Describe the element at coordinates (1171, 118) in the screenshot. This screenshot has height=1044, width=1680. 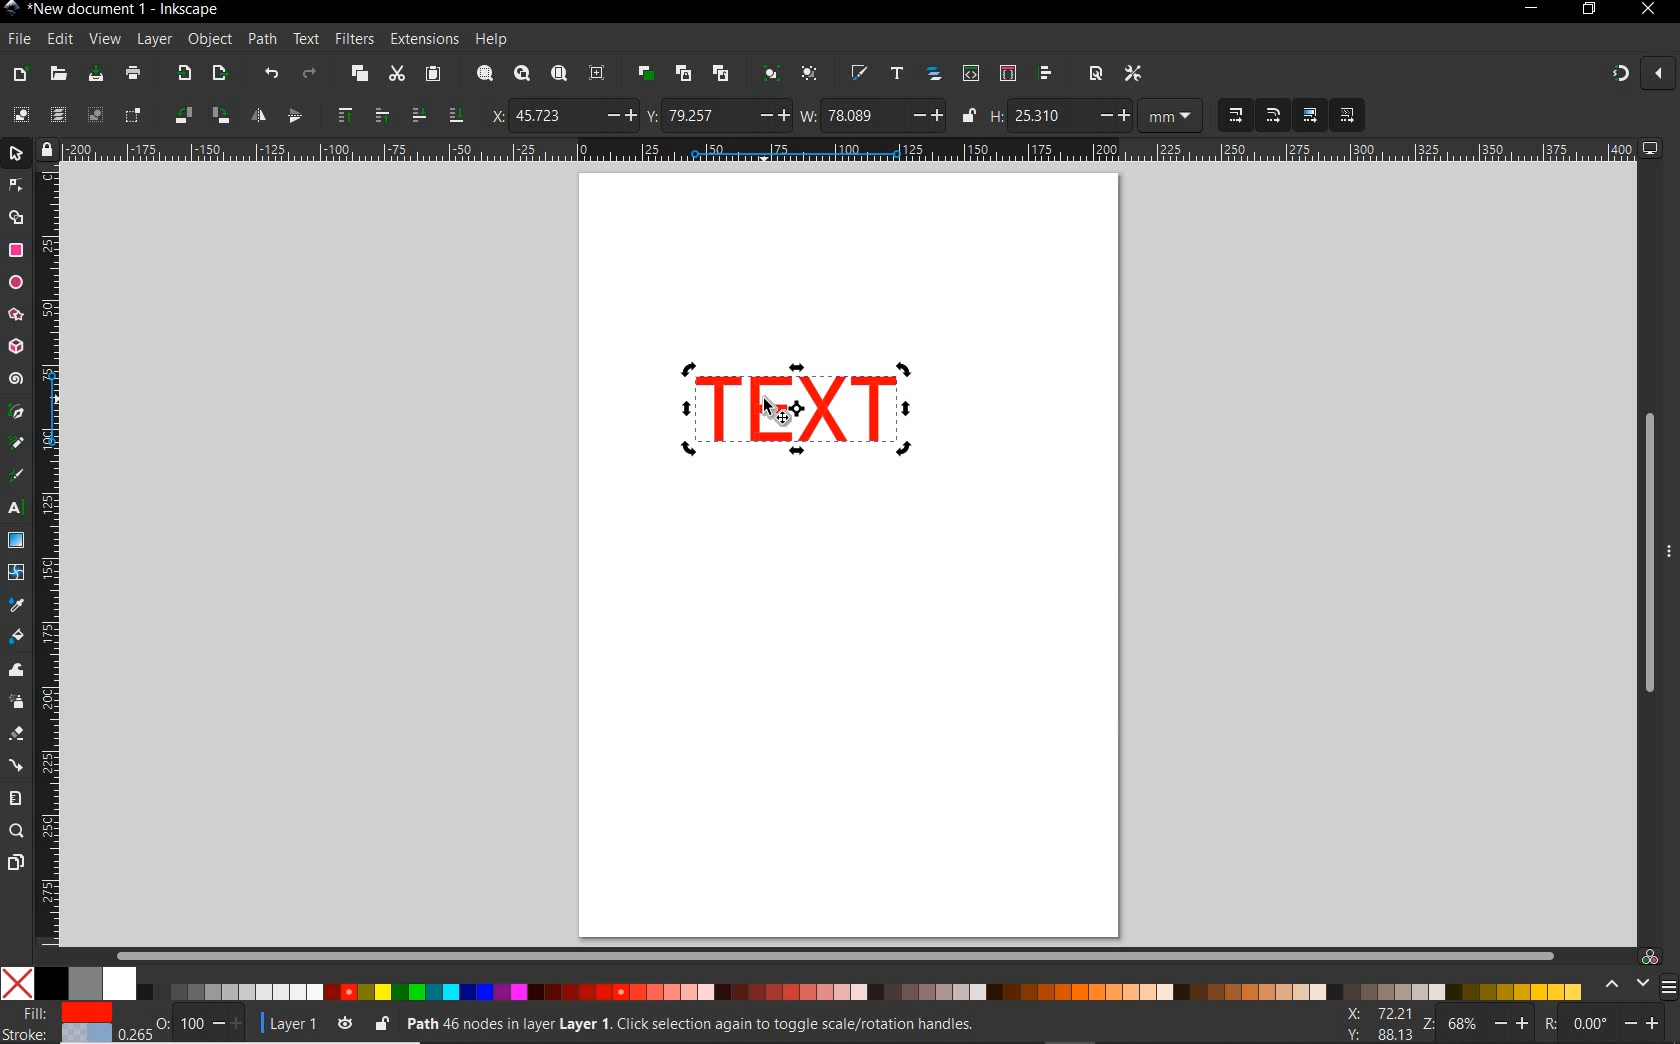
I see `MEASUREMENT` at that location.